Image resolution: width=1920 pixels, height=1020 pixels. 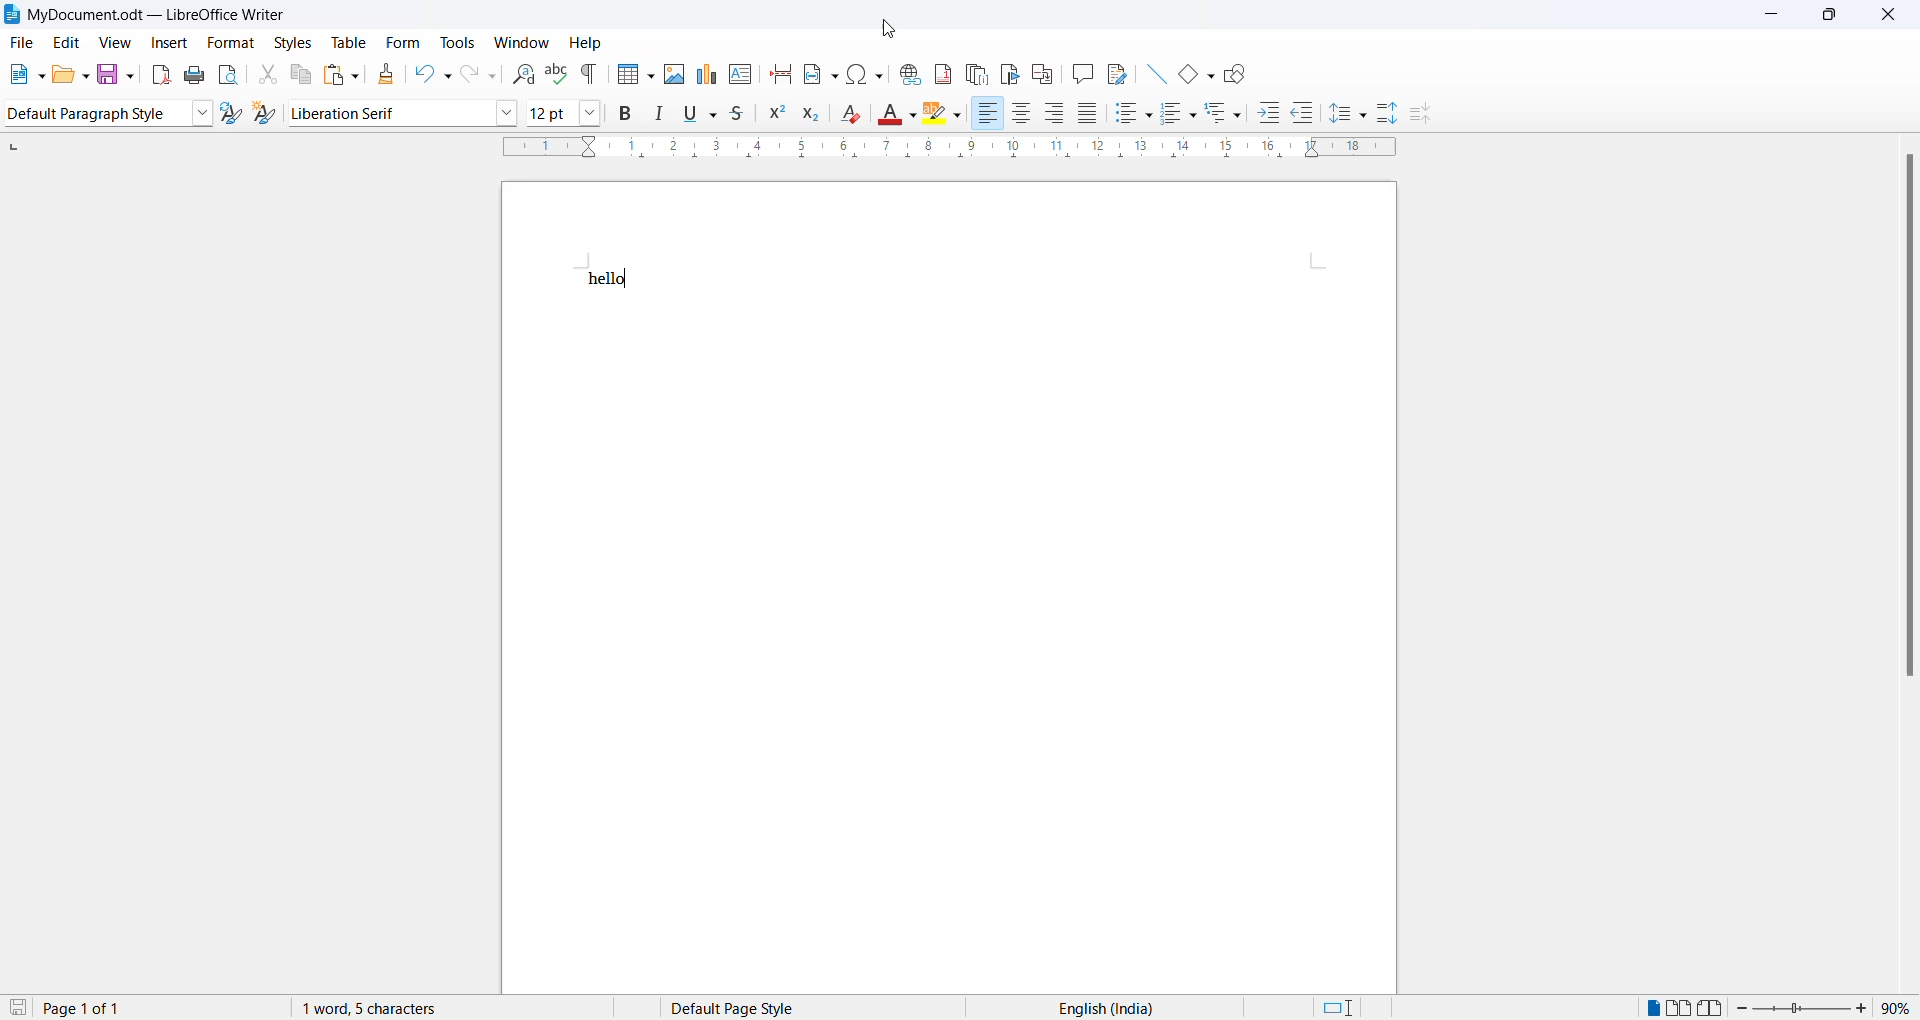 I want to click on page, so click(x=952, y=643).